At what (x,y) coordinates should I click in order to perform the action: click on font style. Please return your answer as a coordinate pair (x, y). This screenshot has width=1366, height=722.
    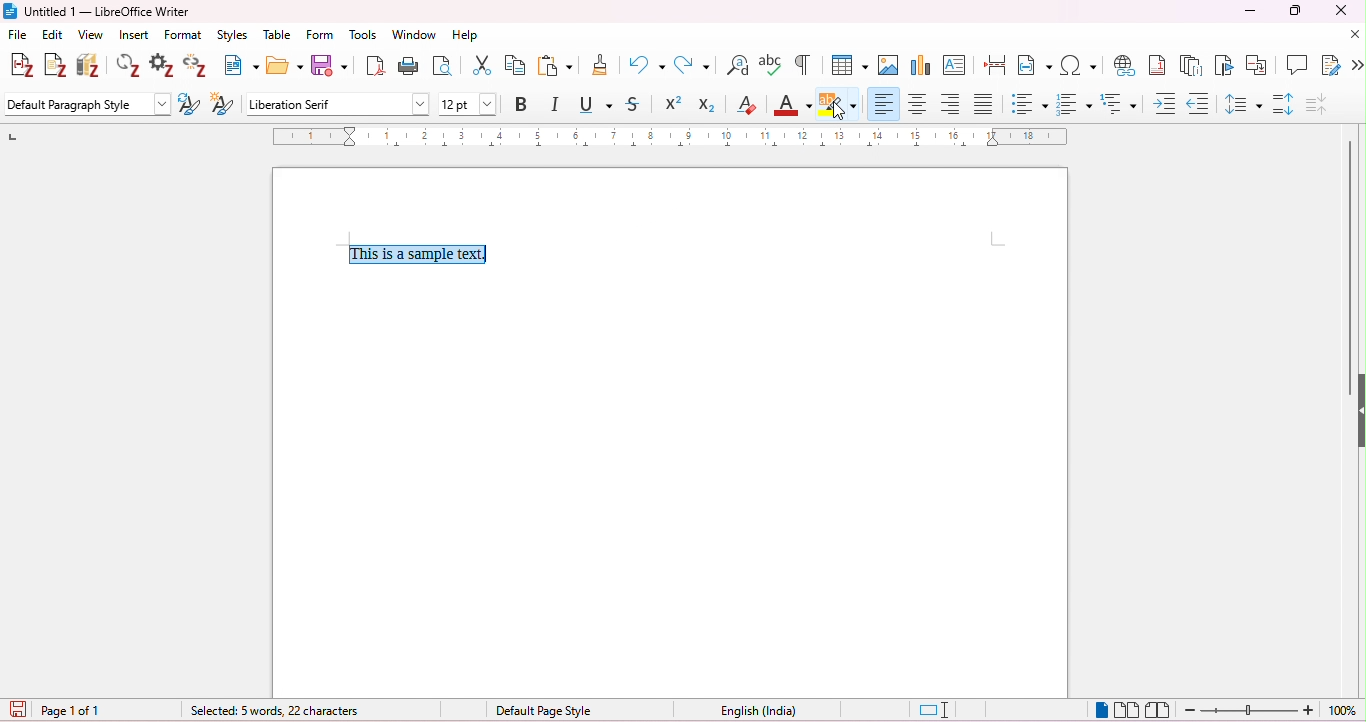
    Looking at the image, I should click on (339, 104).